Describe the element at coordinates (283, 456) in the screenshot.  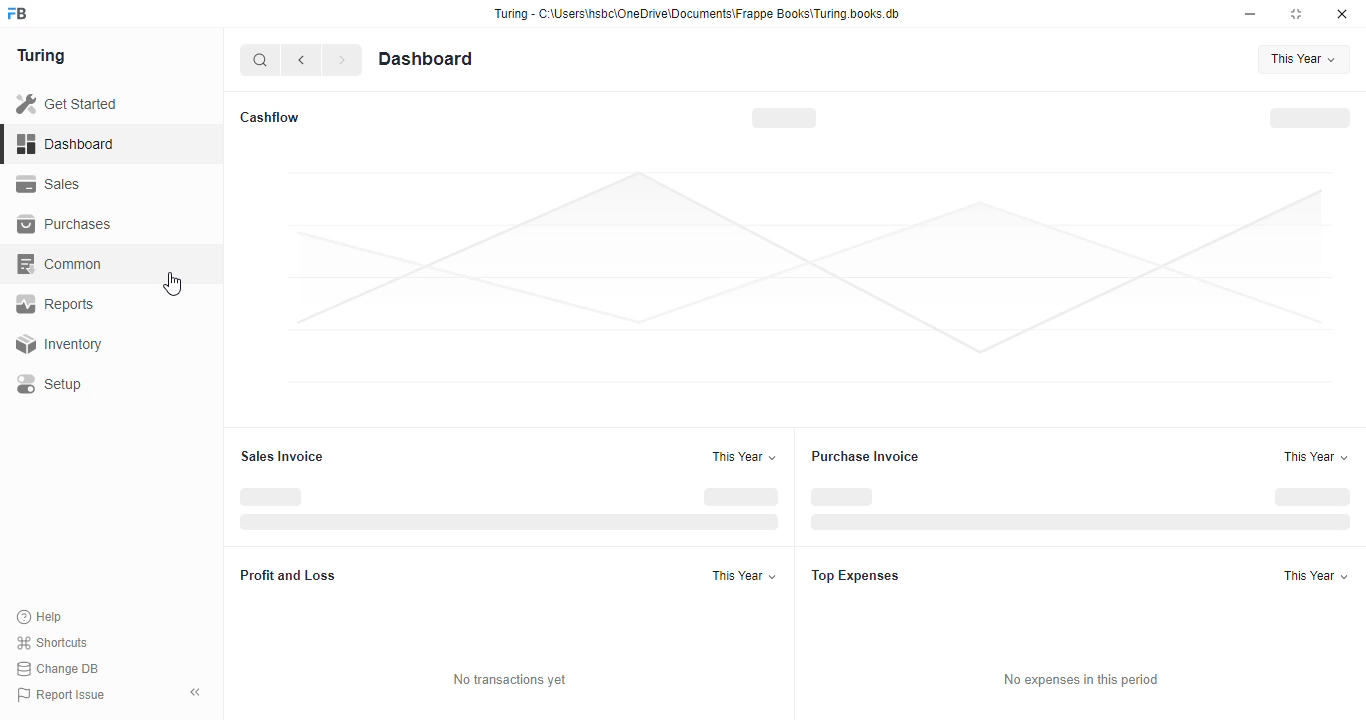
I see `sales invoice` at that location.